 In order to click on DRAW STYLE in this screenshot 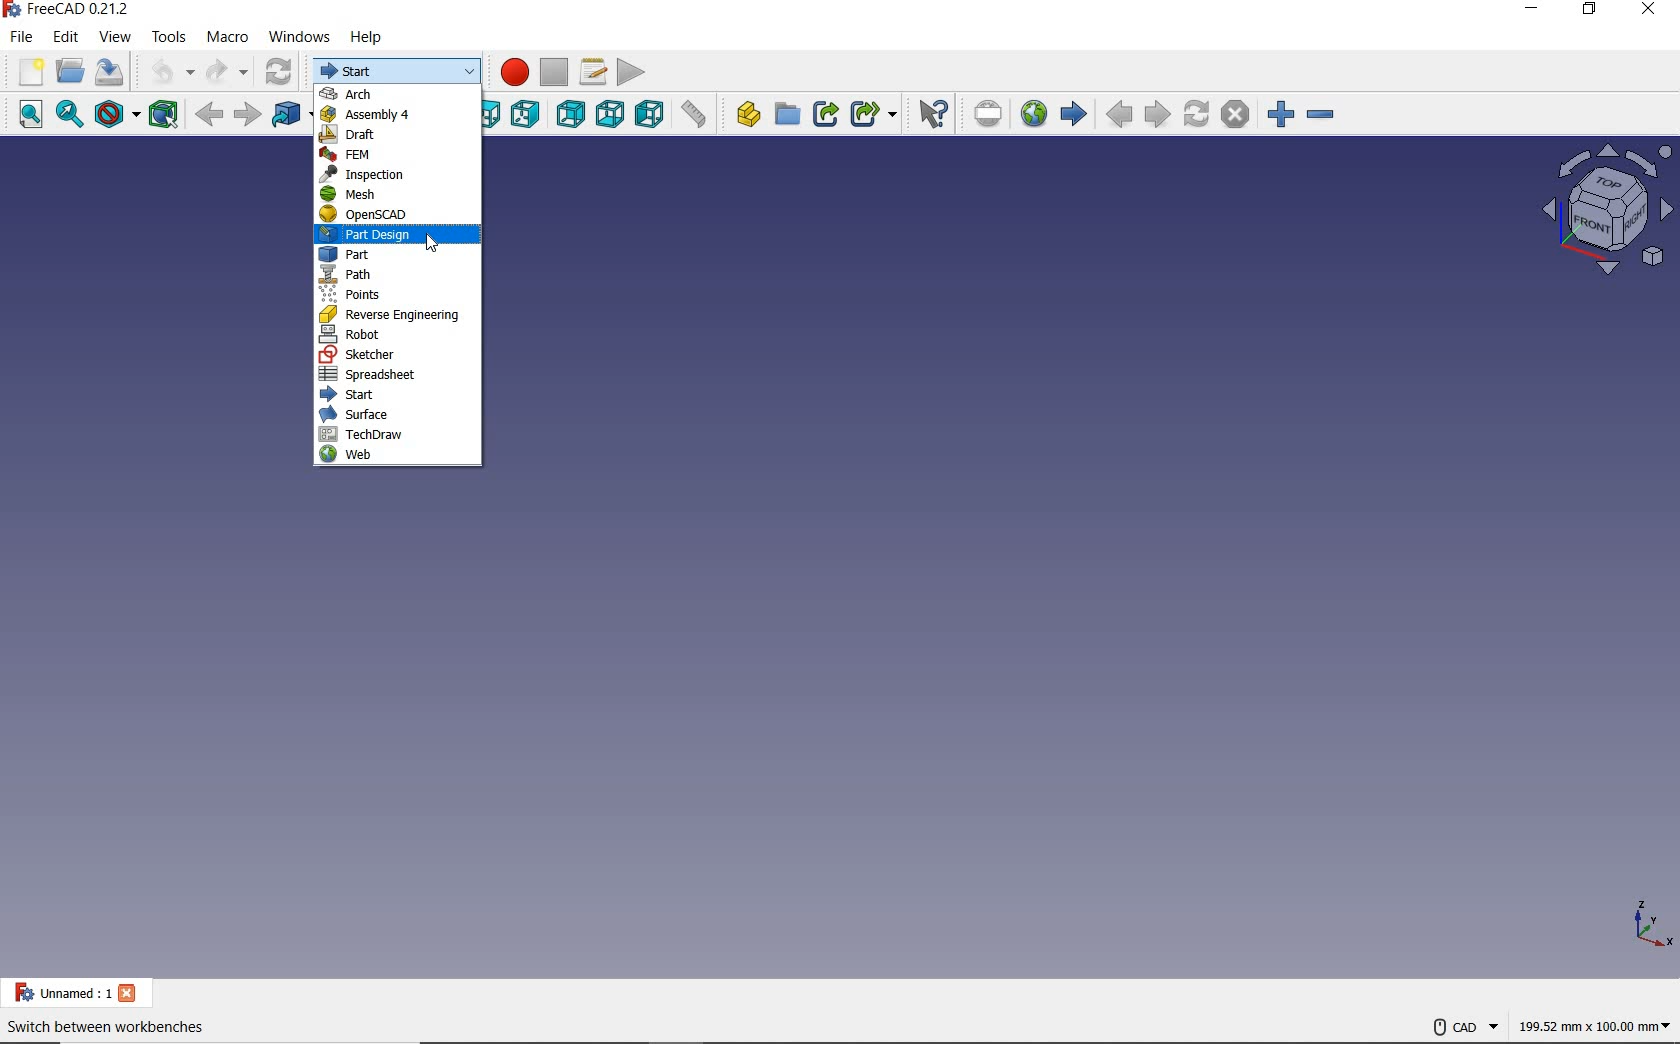, I will do `click(115, 115)`.